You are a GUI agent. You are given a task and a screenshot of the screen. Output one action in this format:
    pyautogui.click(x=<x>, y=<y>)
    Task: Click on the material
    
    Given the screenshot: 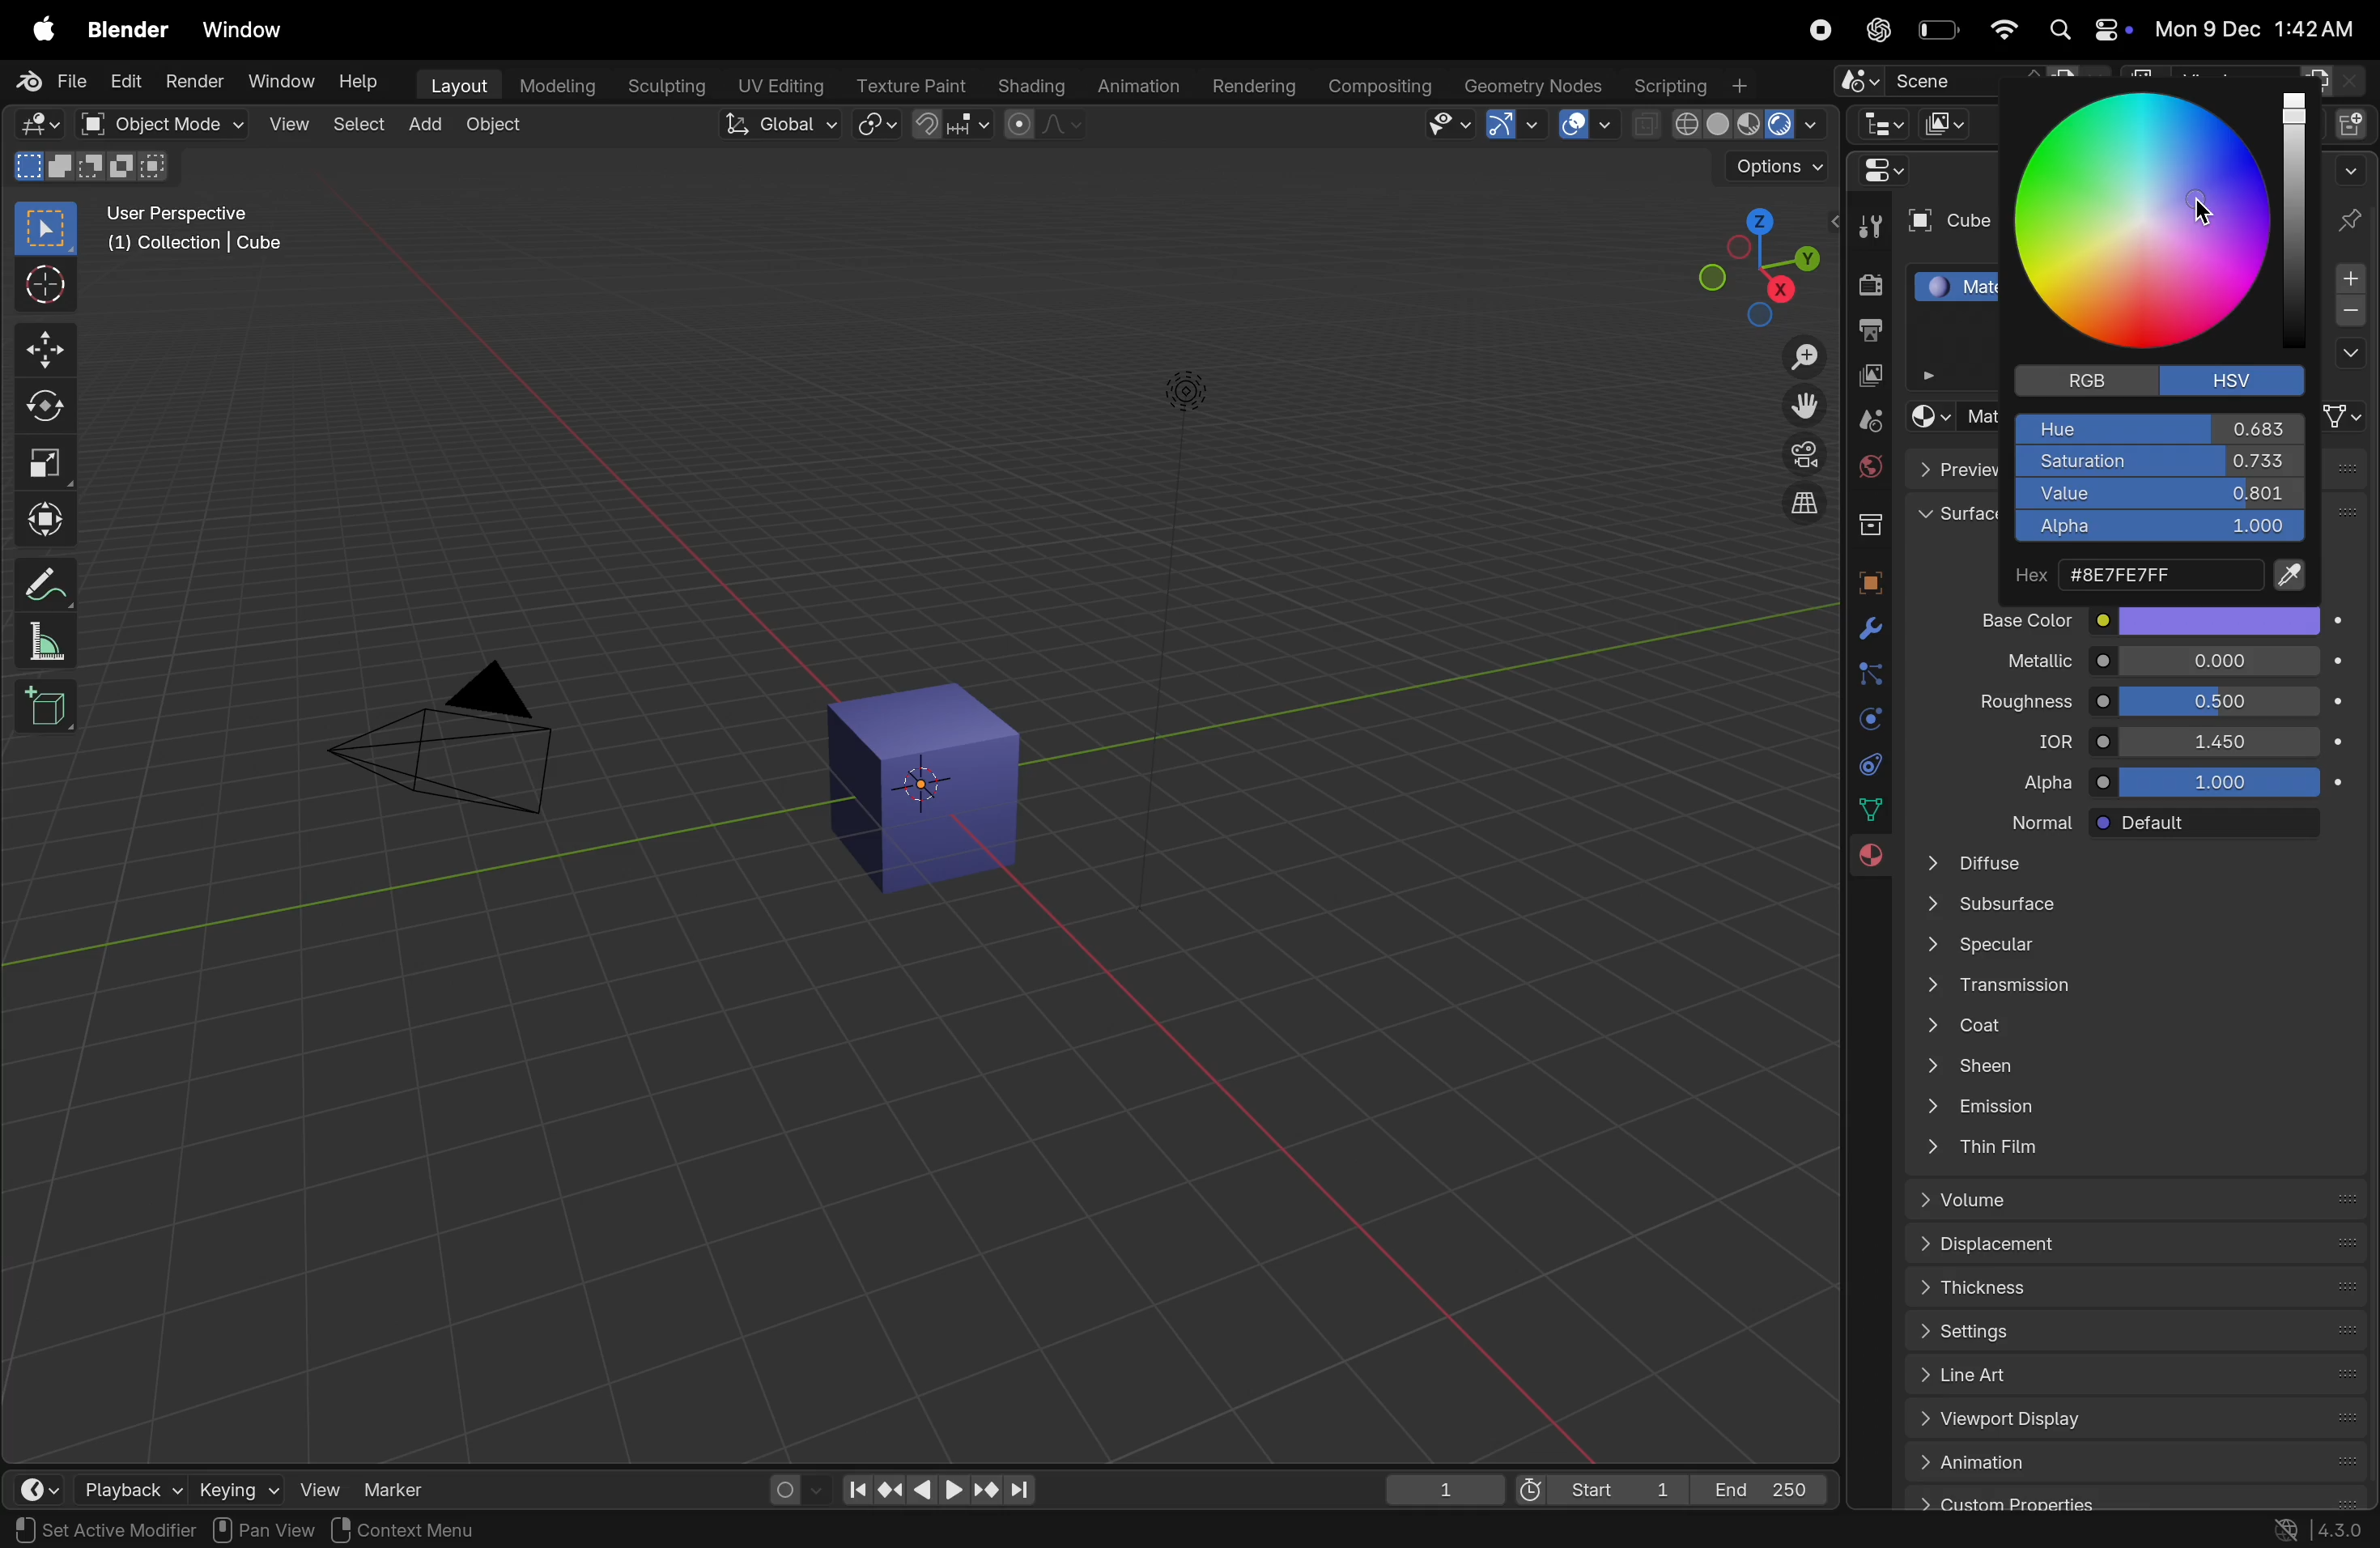 What is the action you would take?
    pyautogui.click(x=1869, y=862)
    